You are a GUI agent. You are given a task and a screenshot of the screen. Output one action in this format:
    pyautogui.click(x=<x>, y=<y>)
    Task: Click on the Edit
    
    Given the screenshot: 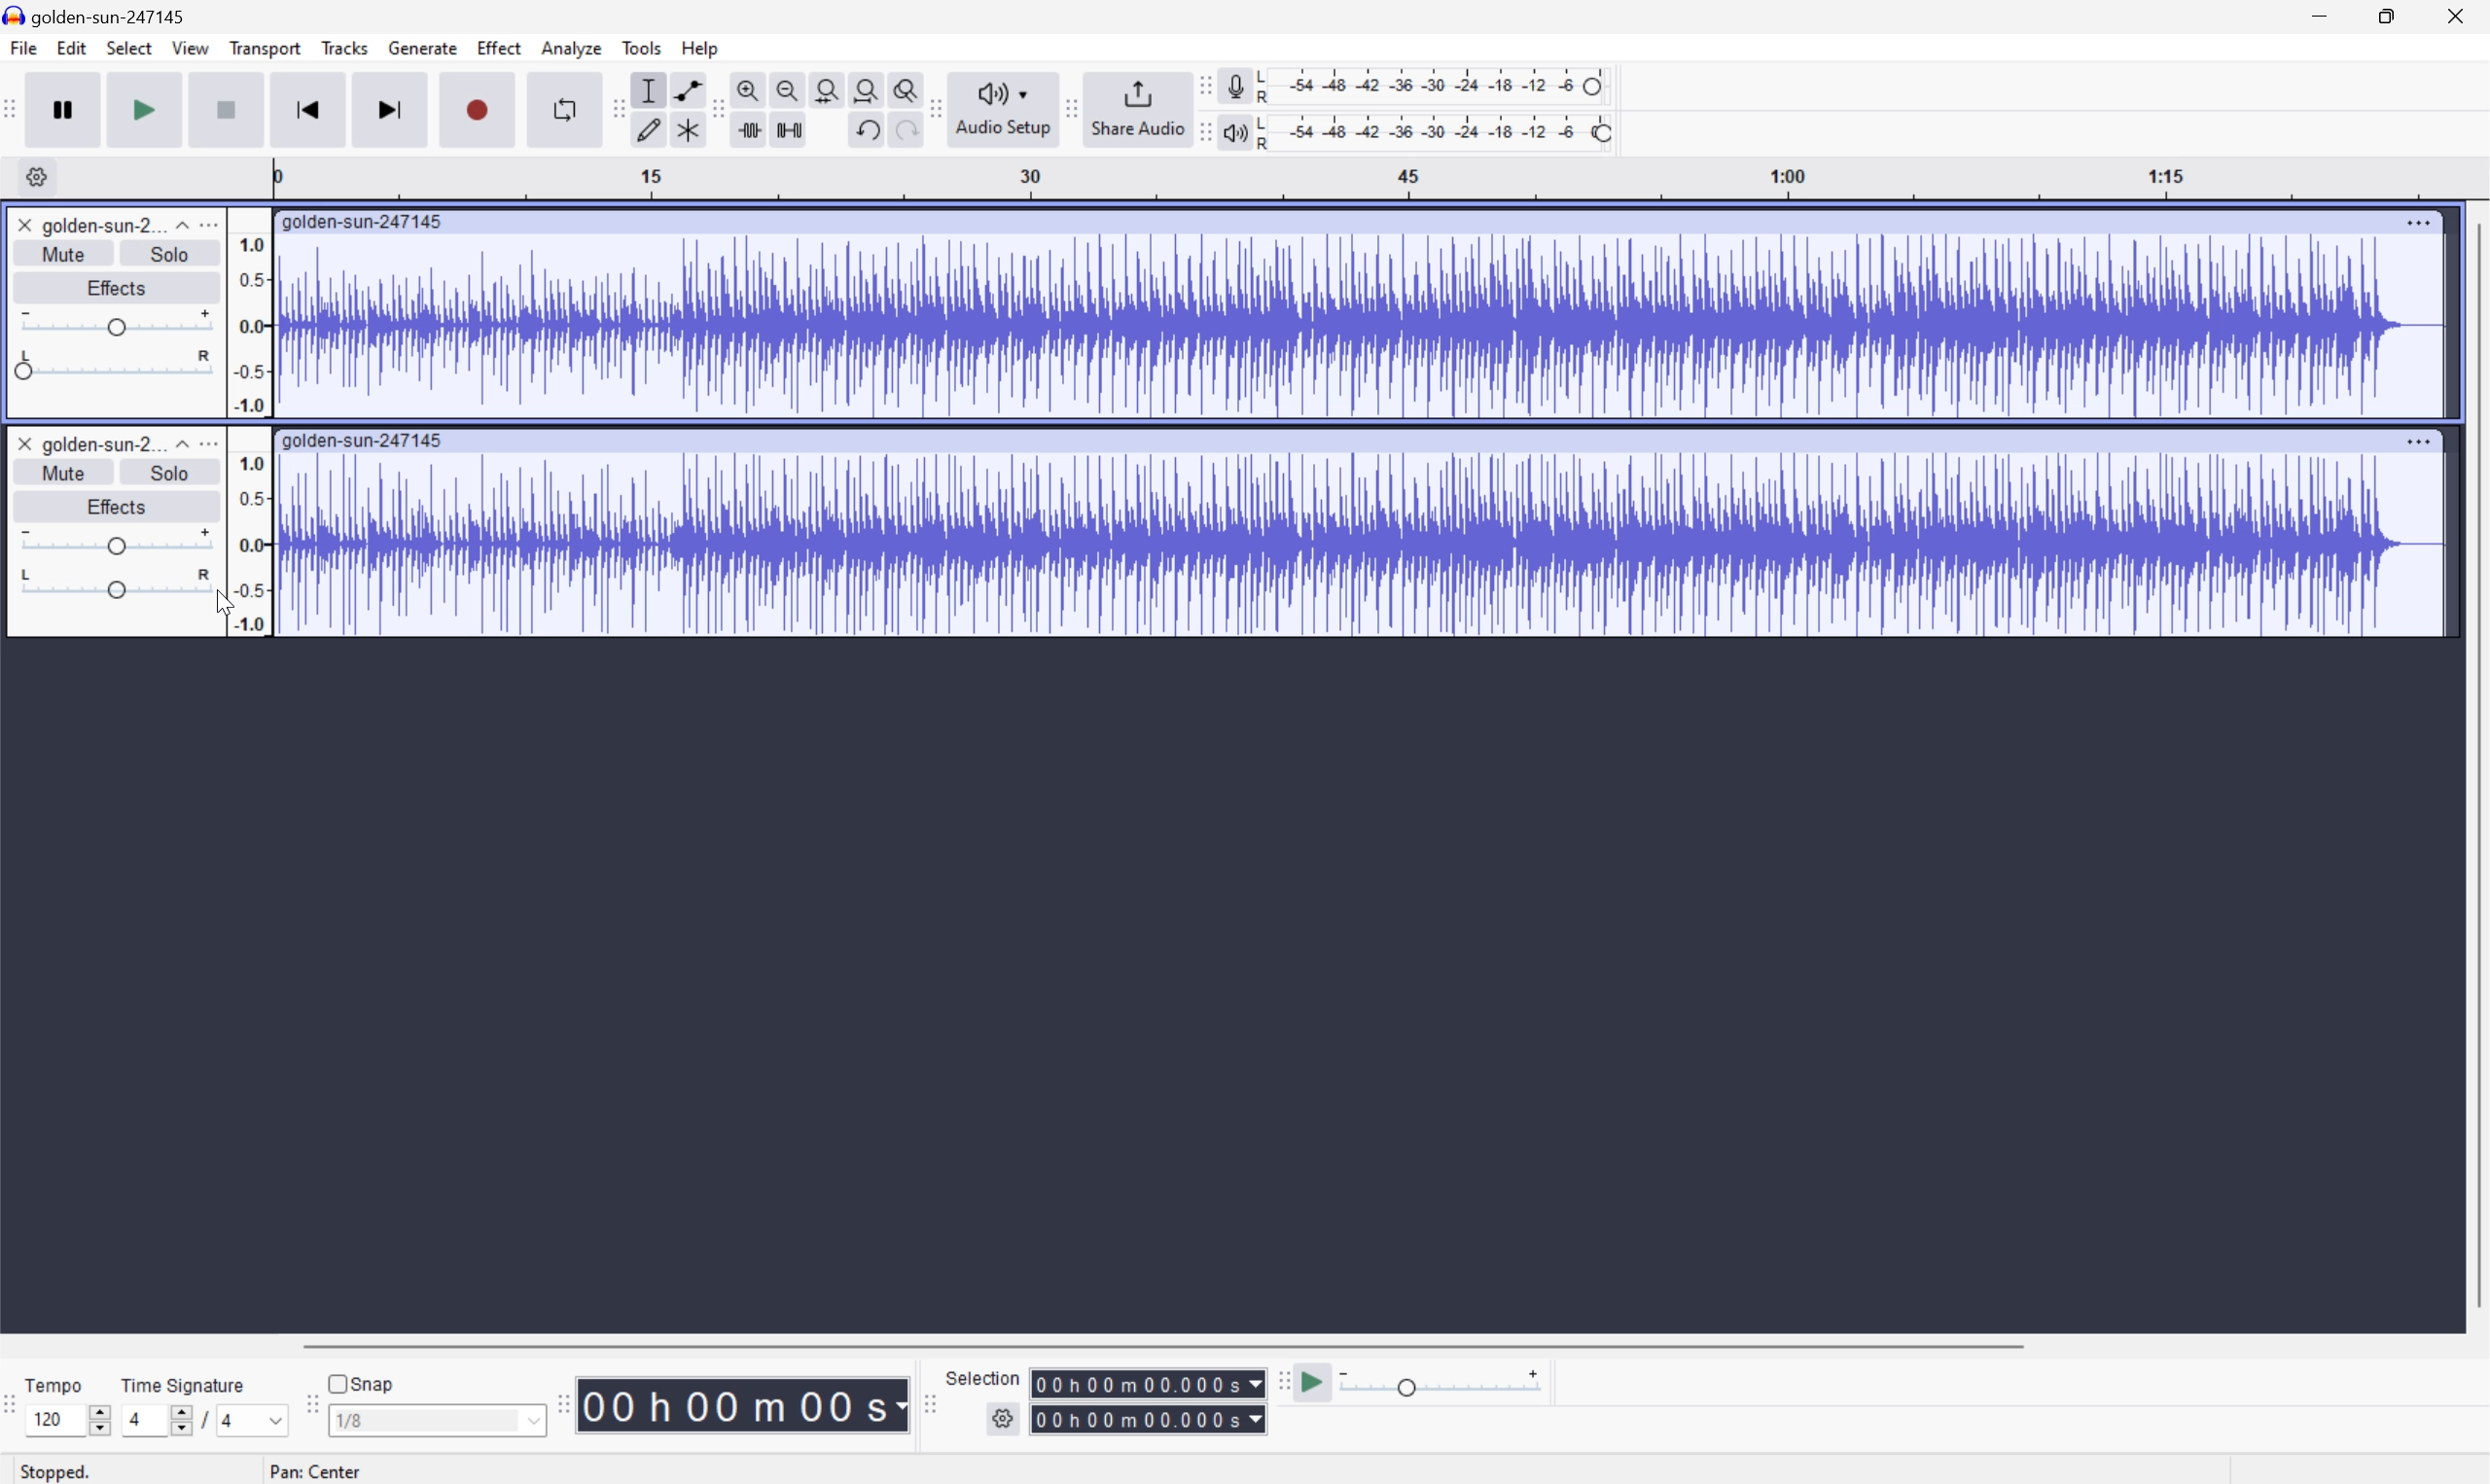 What is the action you would take?
    pyautogui.click(x=72, y=51)
    